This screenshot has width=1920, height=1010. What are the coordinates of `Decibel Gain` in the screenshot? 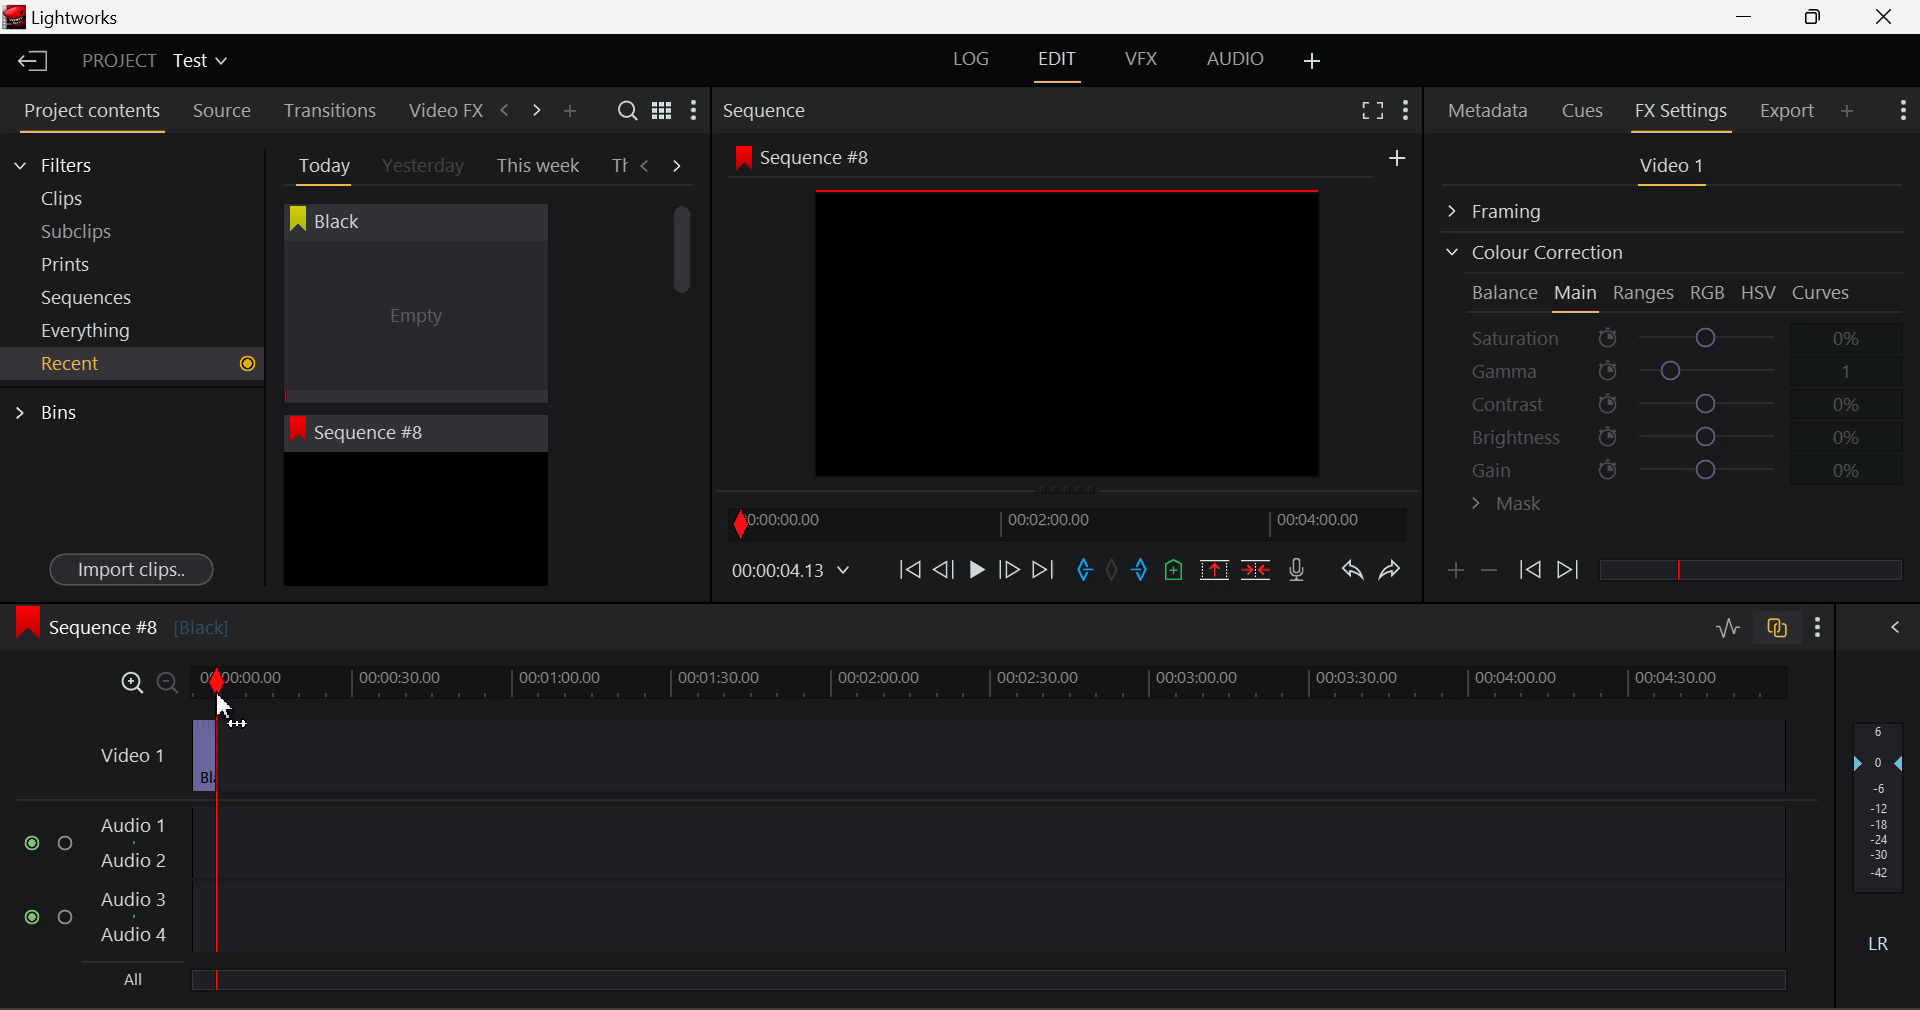 It's located at (1877, 842).